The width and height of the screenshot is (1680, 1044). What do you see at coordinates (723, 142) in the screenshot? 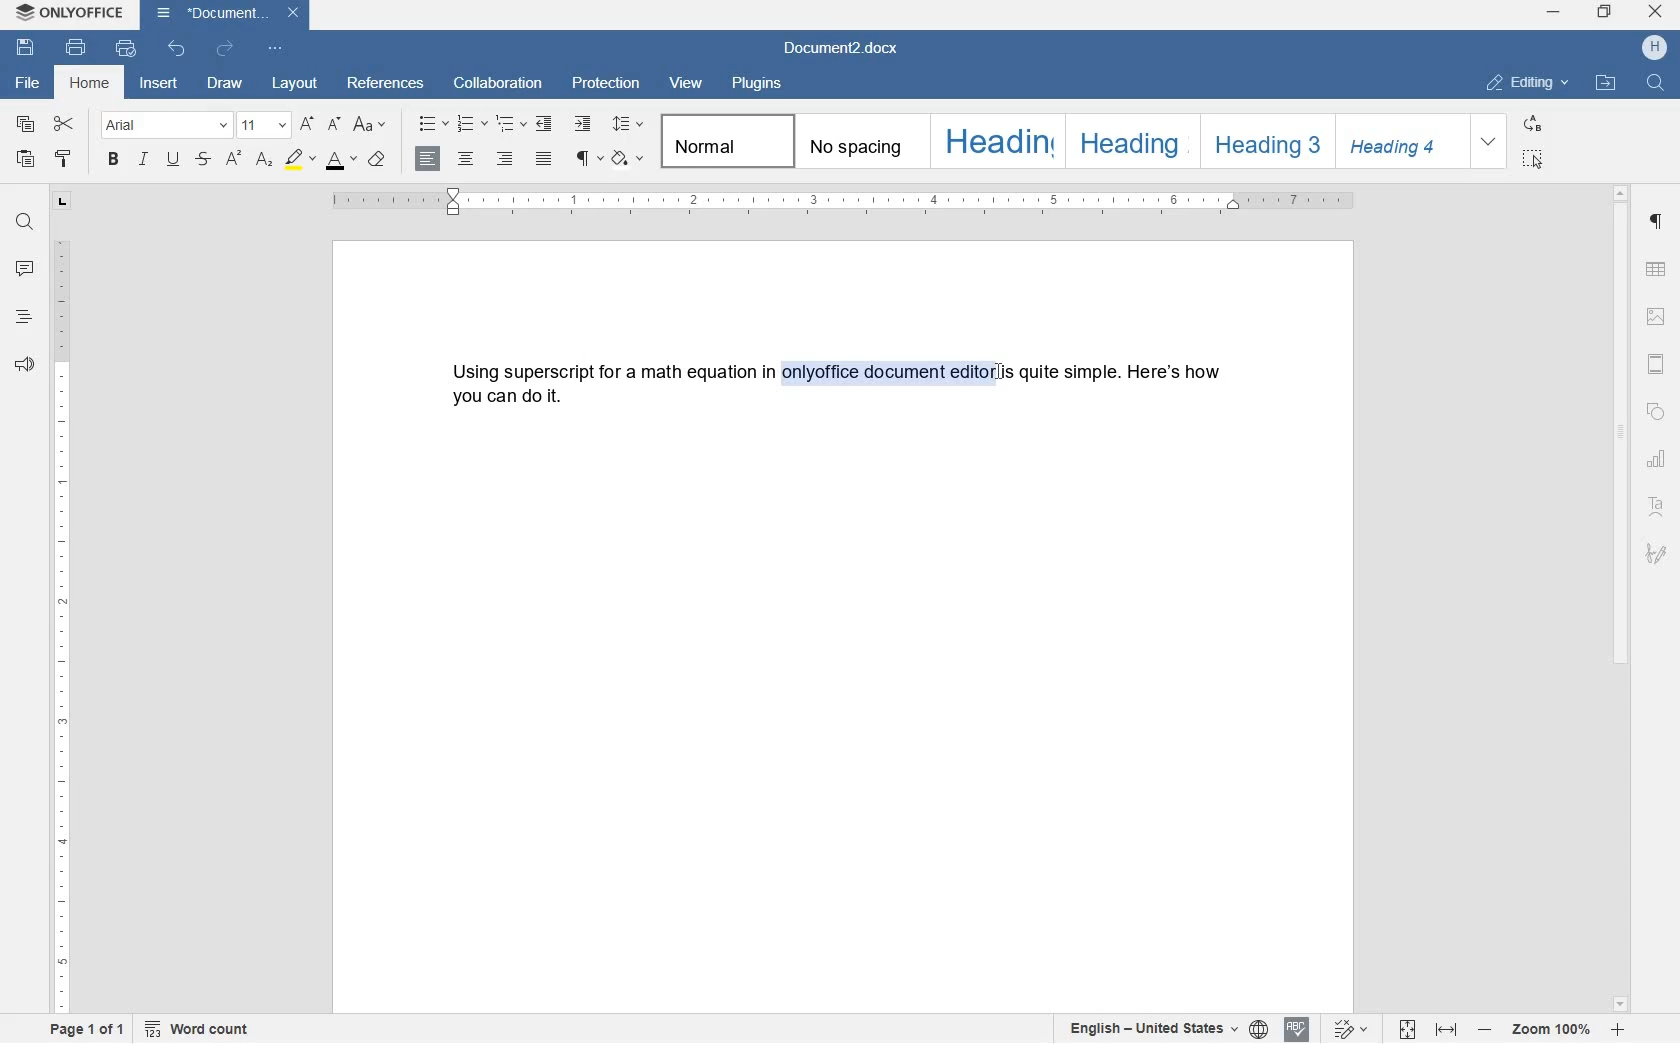
I see `normal` at bounding box center [723, 142].